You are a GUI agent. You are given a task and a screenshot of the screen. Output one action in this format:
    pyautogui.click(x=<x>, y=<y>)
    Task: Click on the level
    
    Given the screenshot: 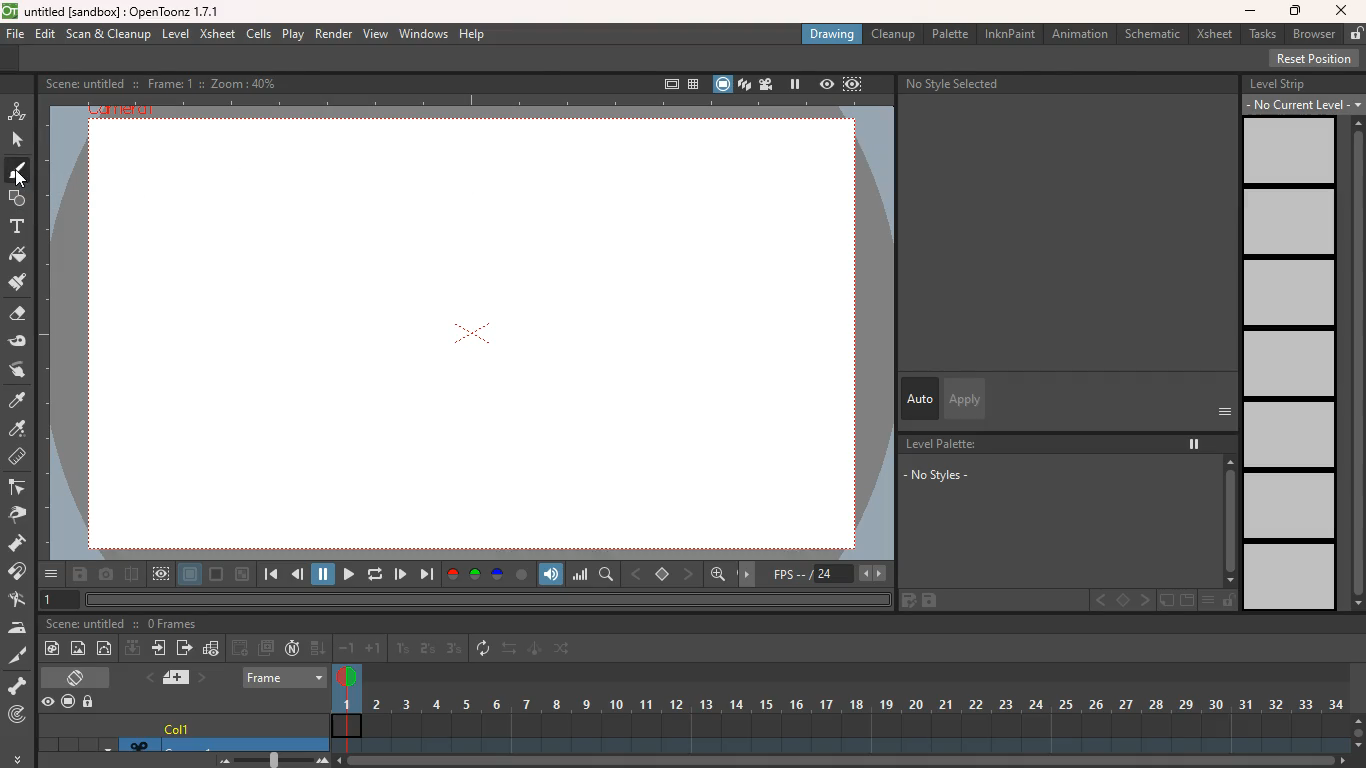 What is the action you would take?
    pyautogui.click(x=1288, y=506)
    